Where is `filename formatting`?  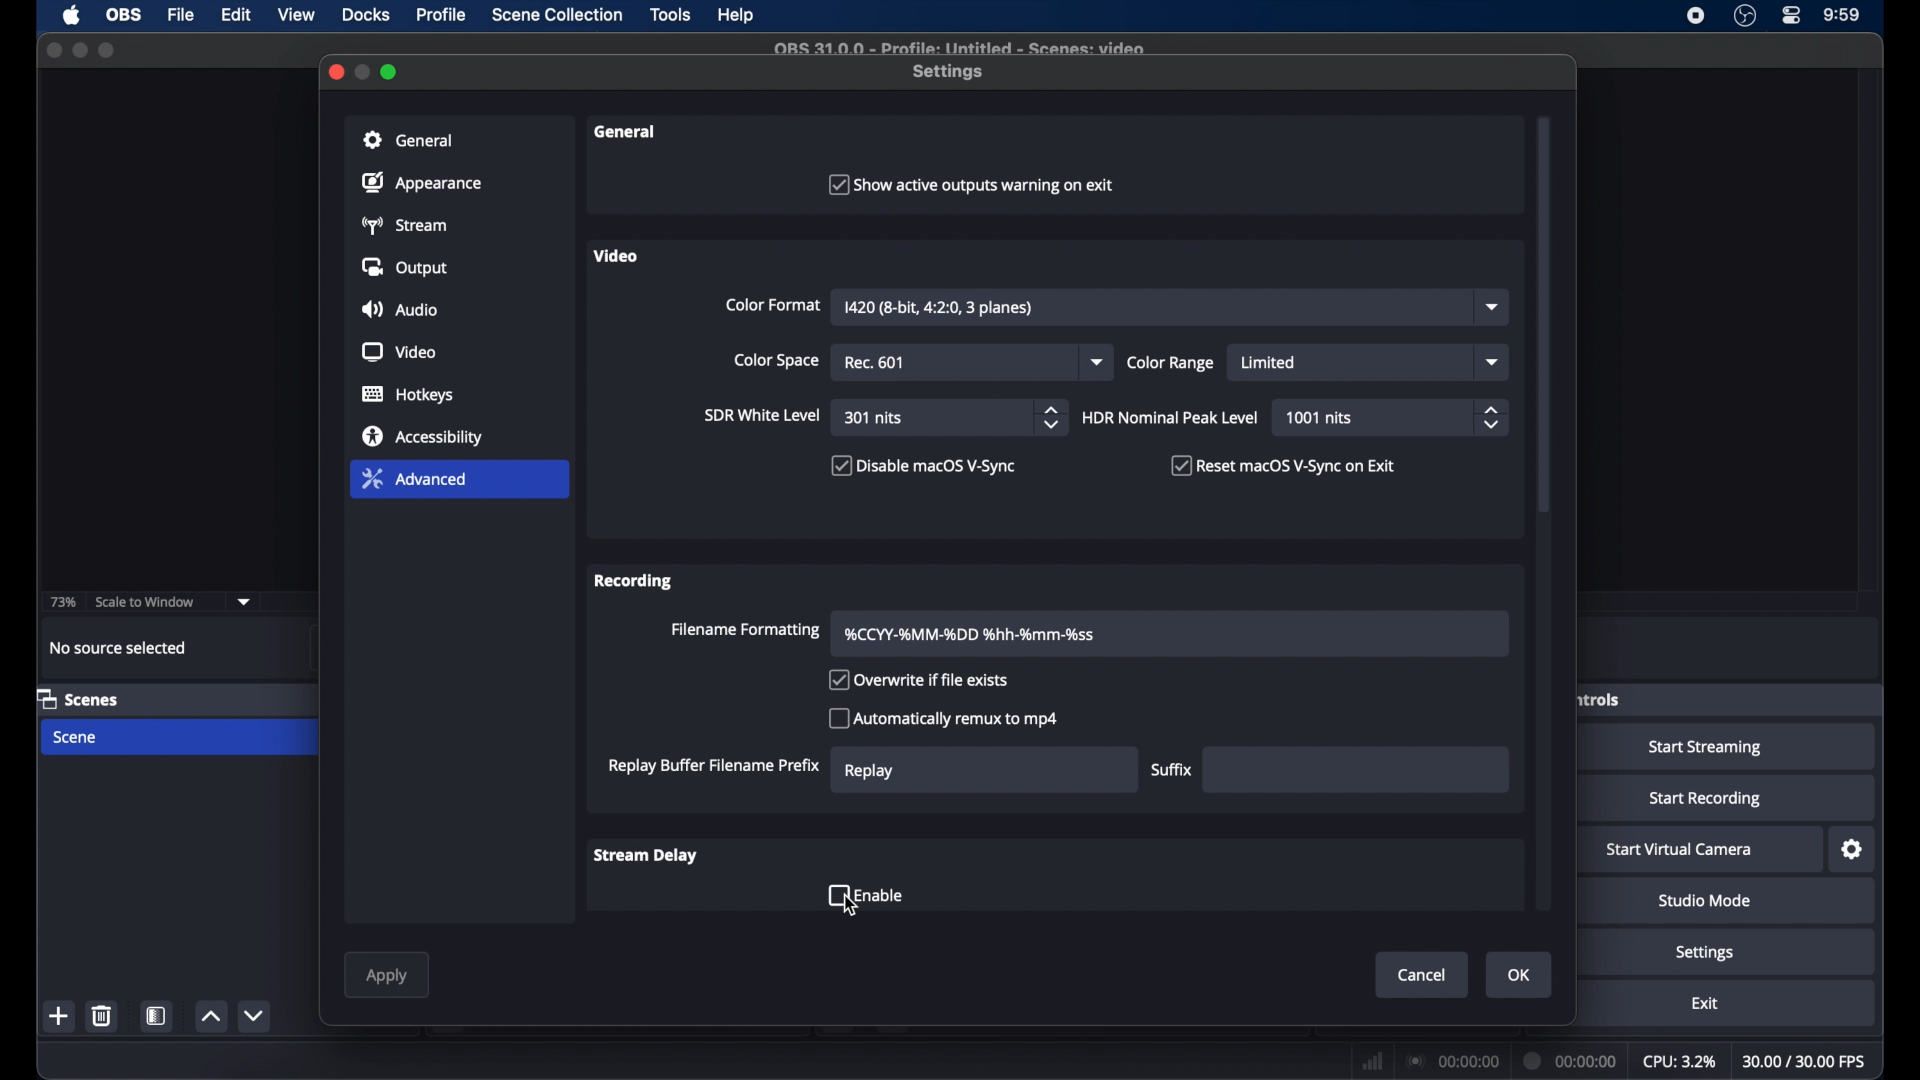
filename formatting is located at coordinates (746, 631).